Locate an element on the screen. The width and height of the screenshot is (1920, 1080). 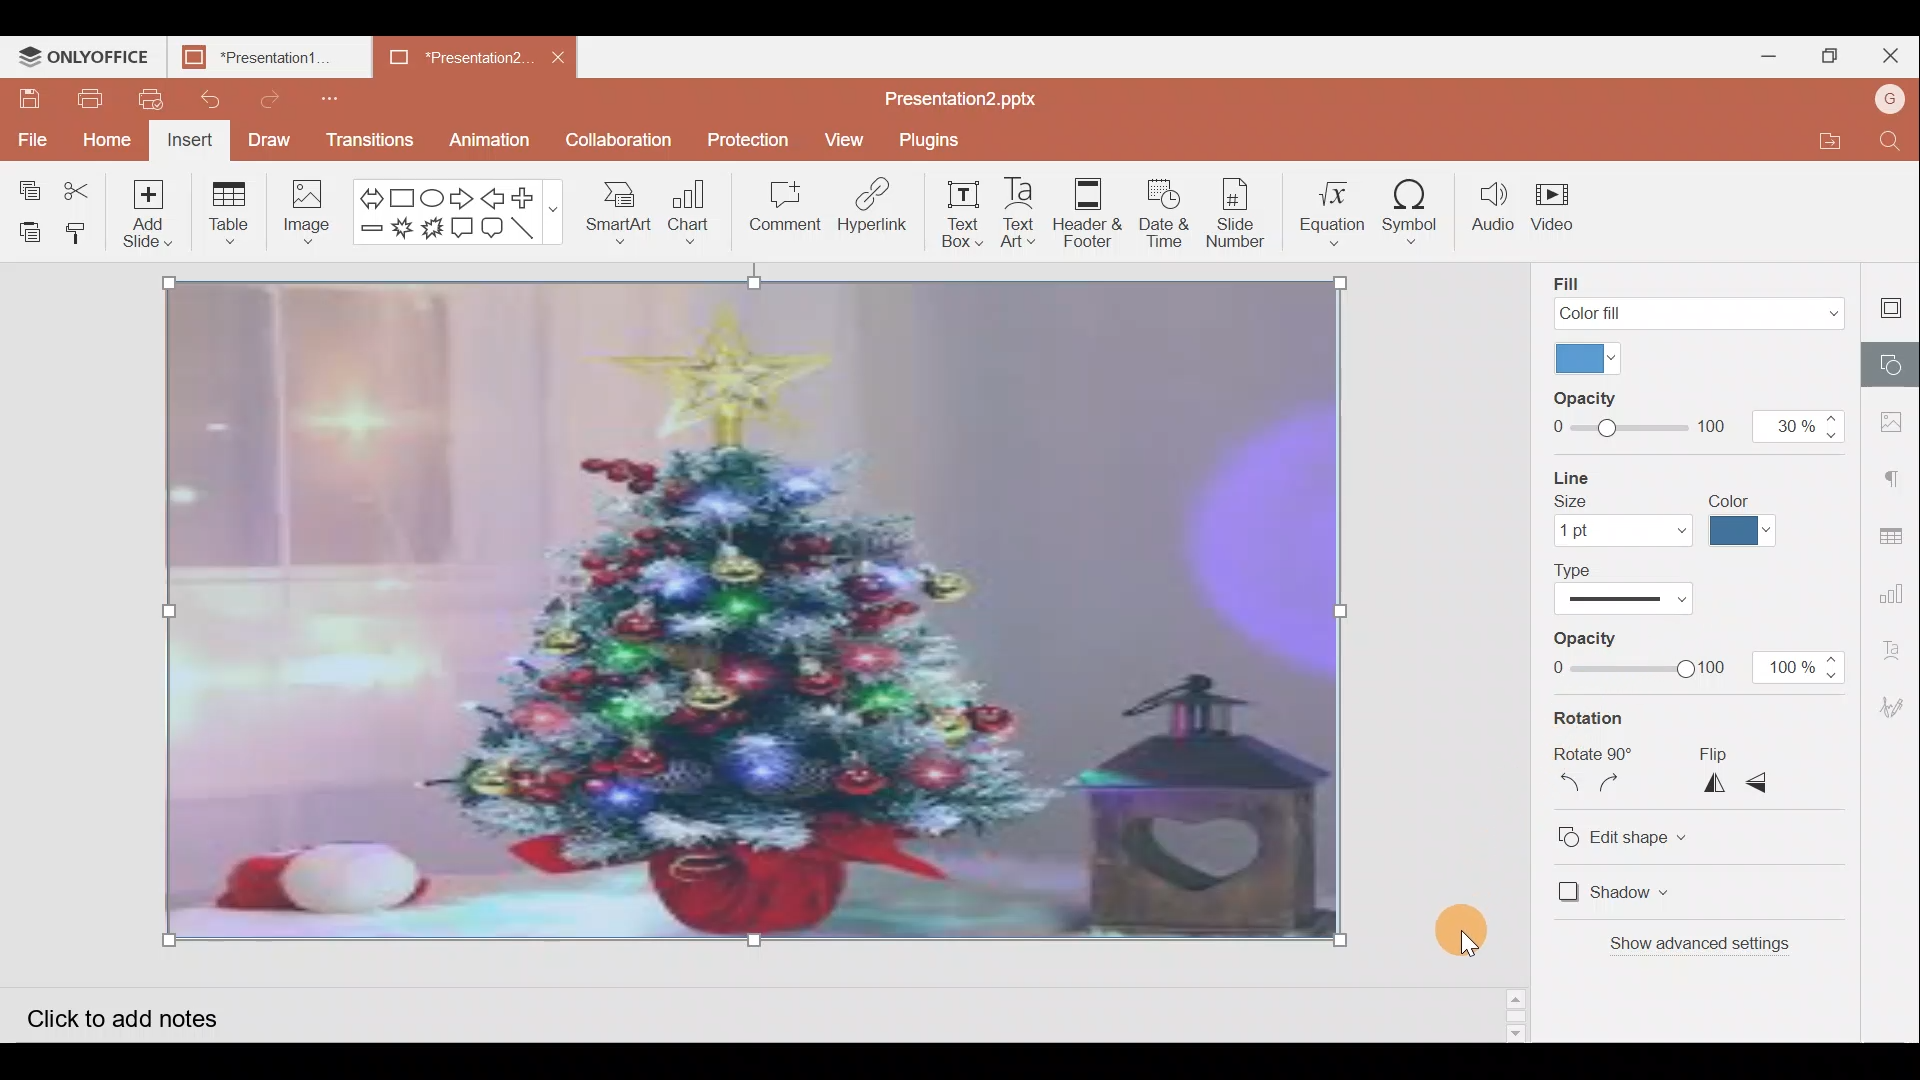
Edit shape is located at coordinates (1642, 833).